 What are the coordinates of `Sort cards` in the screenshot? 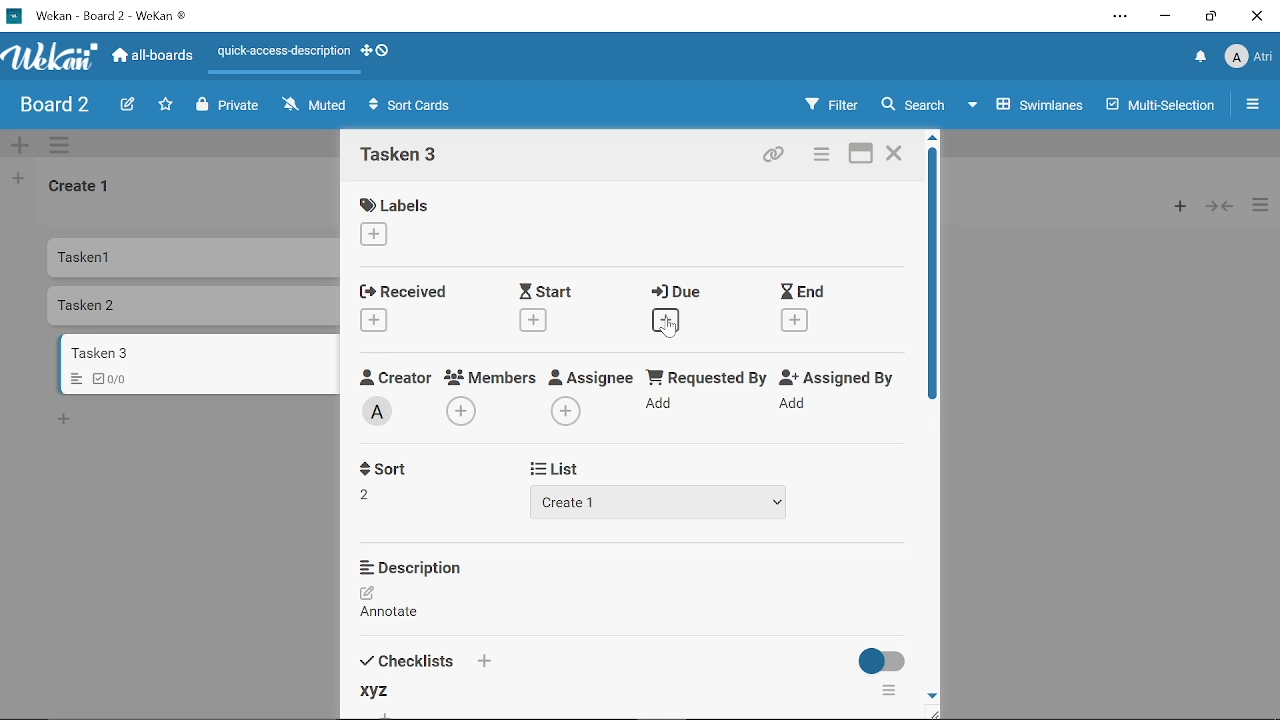 It's located at (415, 107).